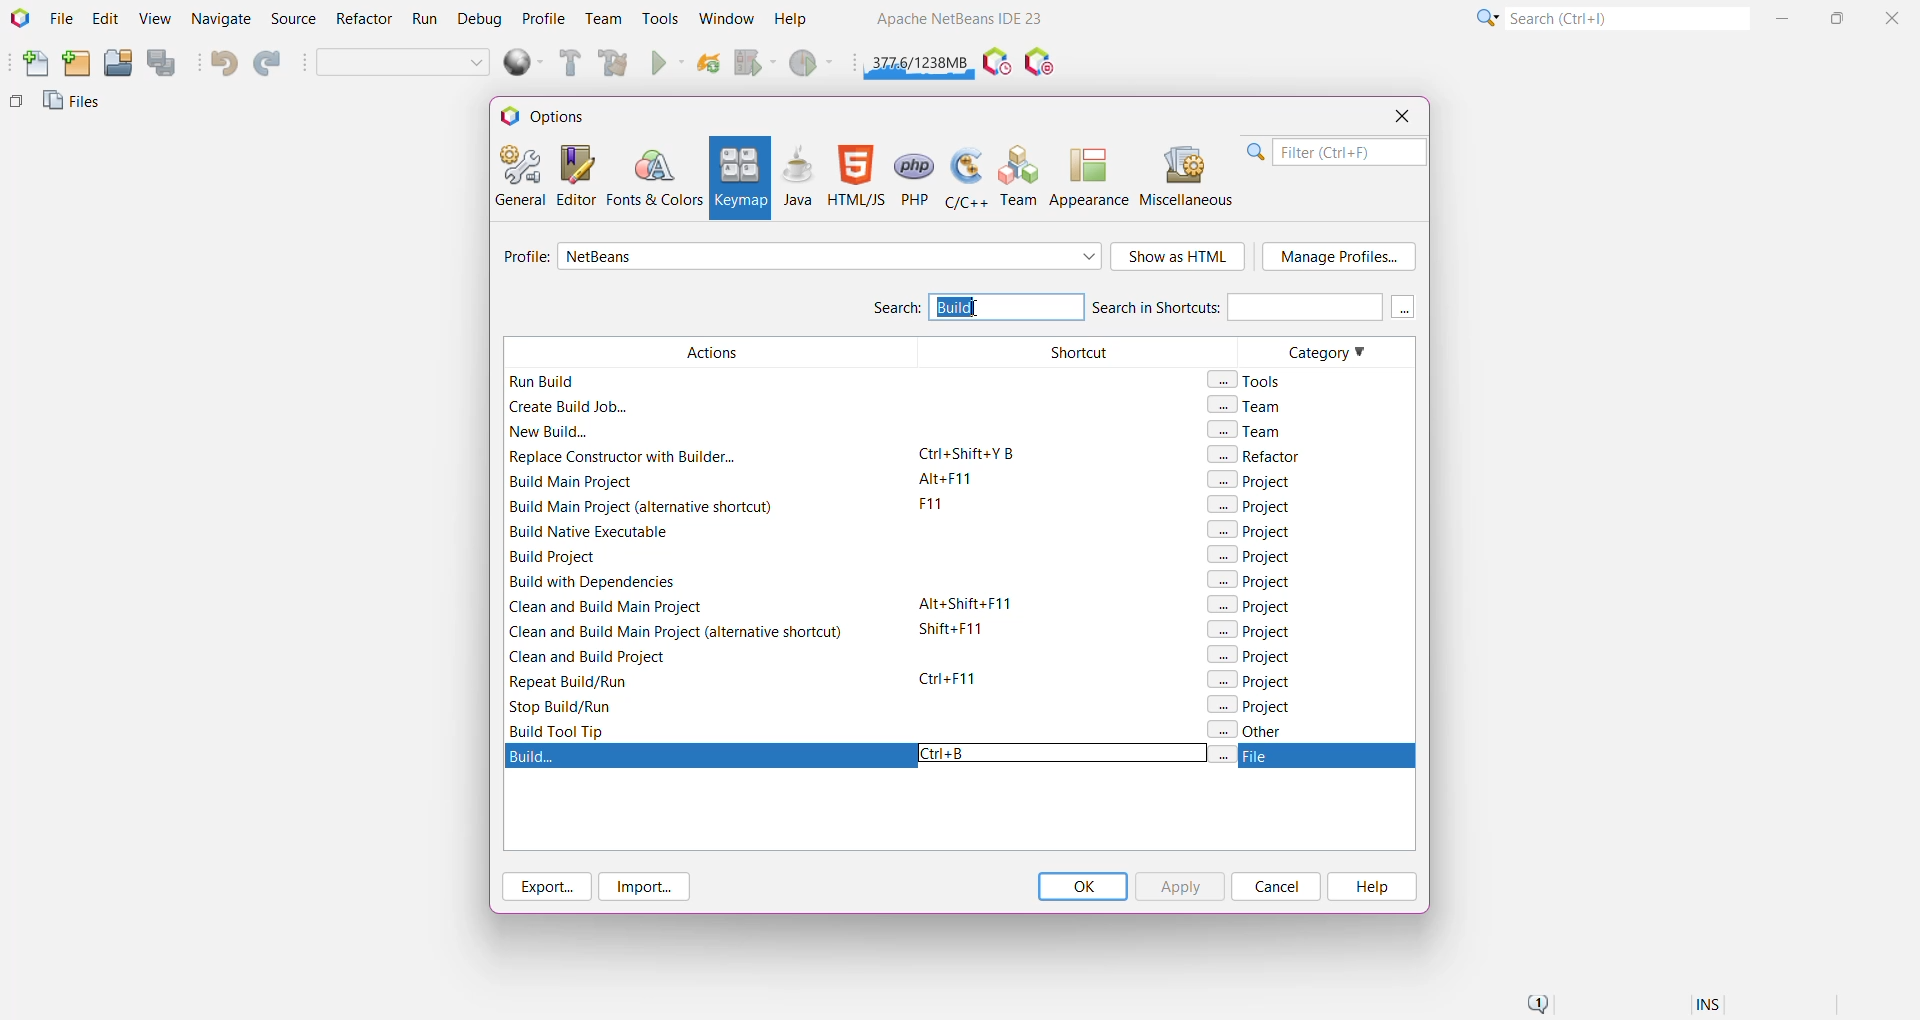 The width and height of the screenshot is (1920, 1020). I want to click on Miscellaneous, so click(1189, 176).